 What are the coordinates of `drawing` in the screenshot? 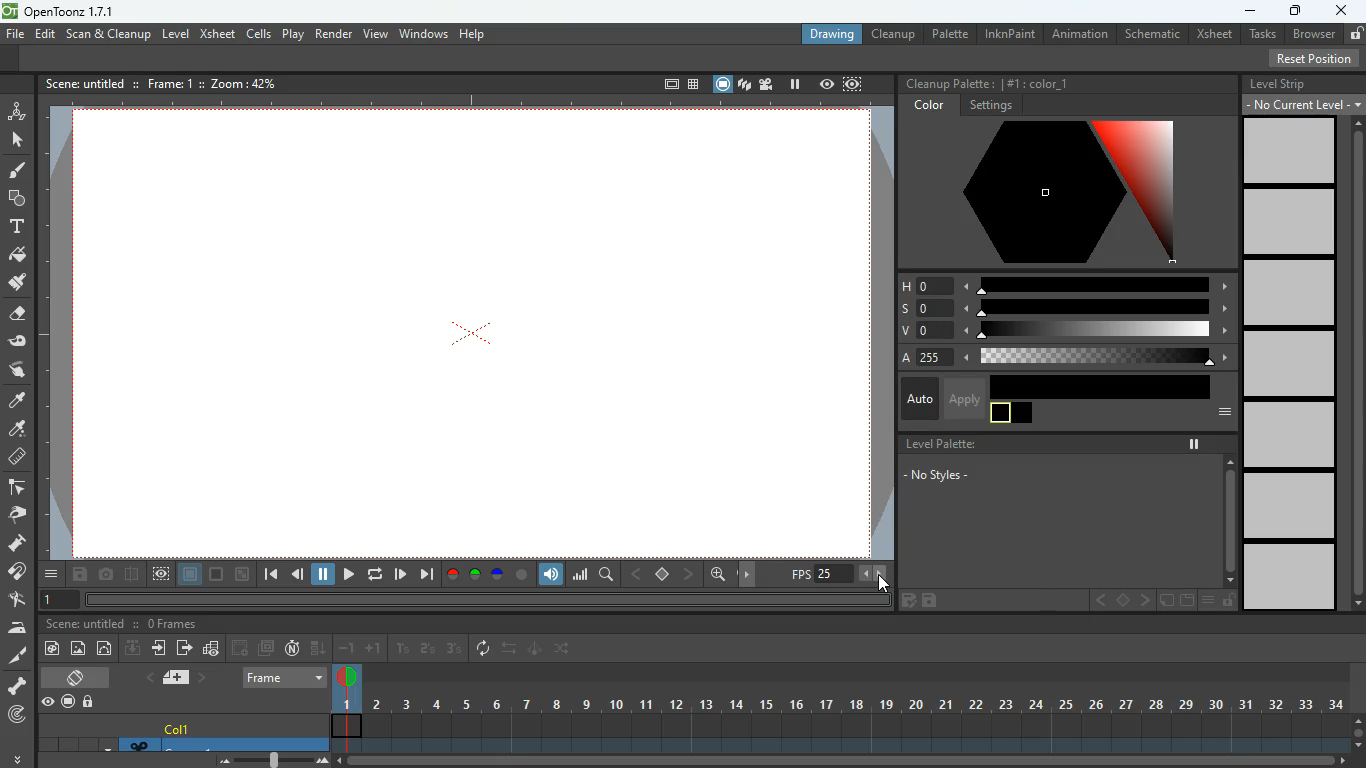 It's located at (832, 35).